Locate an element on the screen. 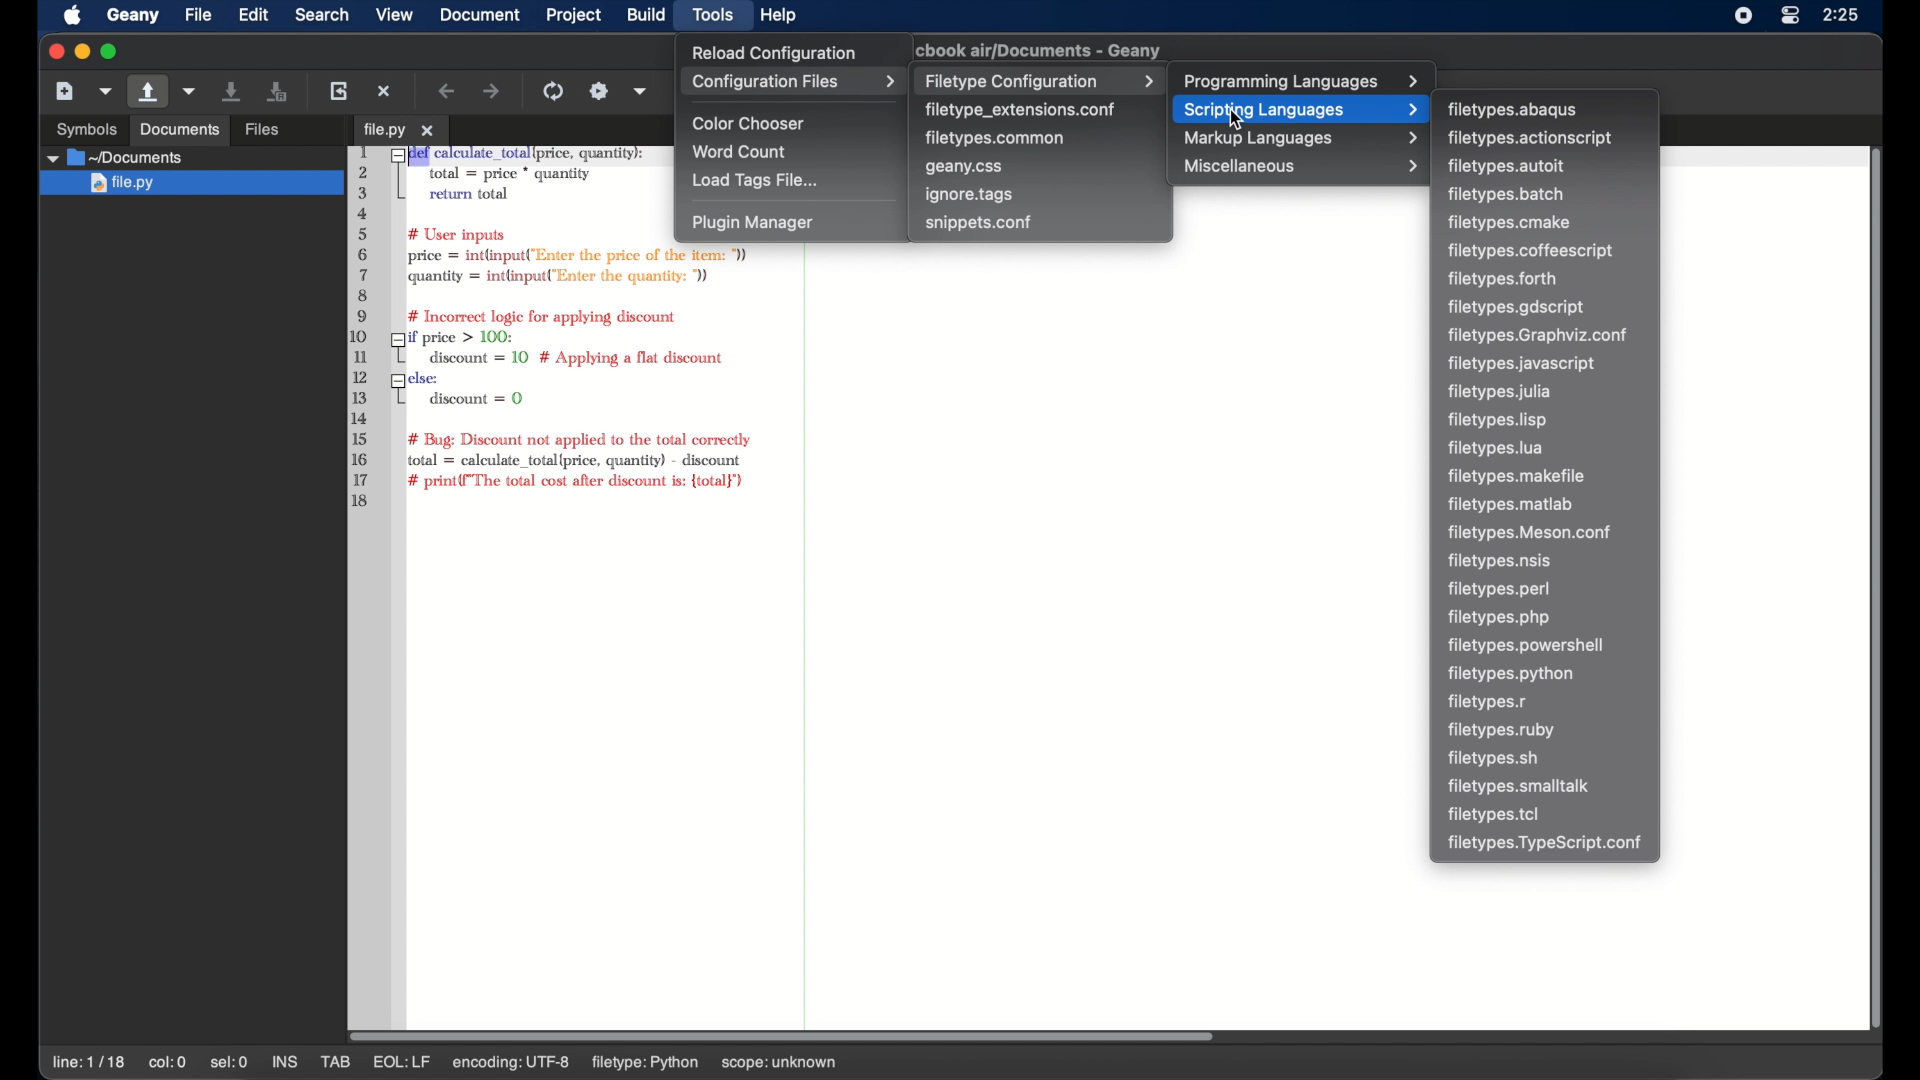 This screenshot has height=1080, width=1920. filetypes is located at coordinates (1529, 646).